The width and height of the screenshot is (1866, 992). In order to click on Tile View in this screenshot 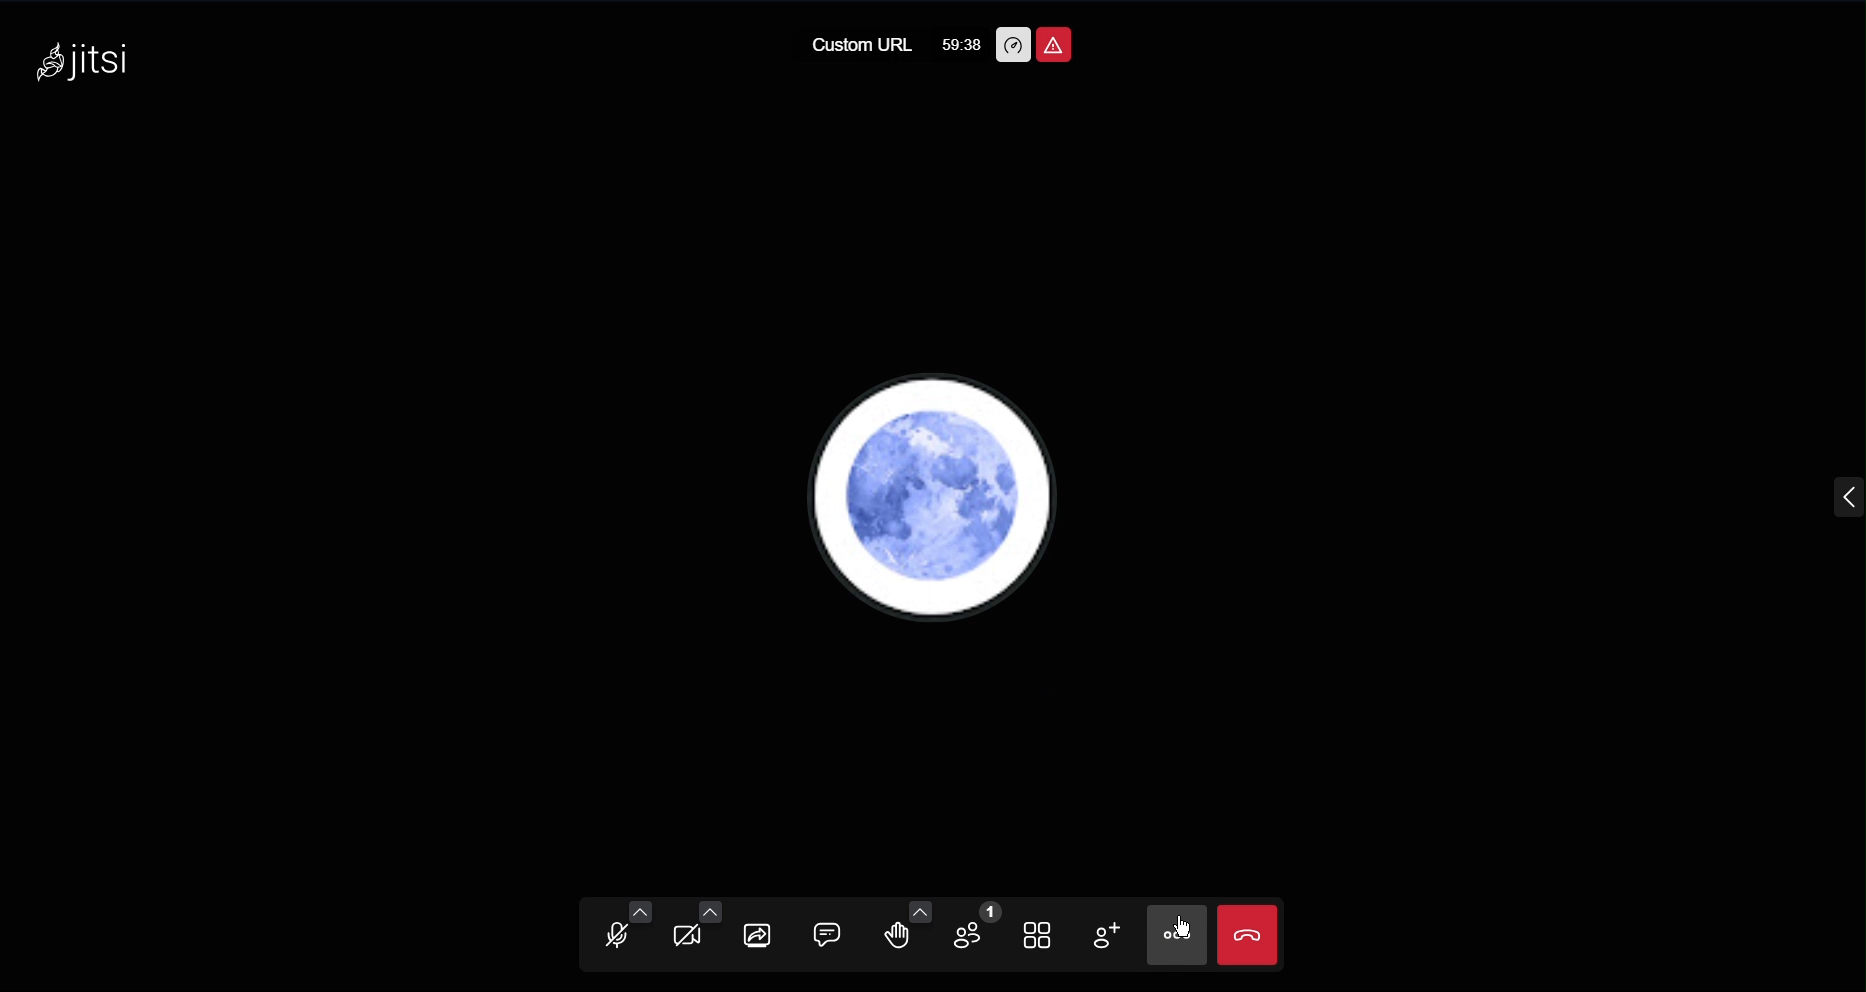, I will do `click(1043, 931)`.